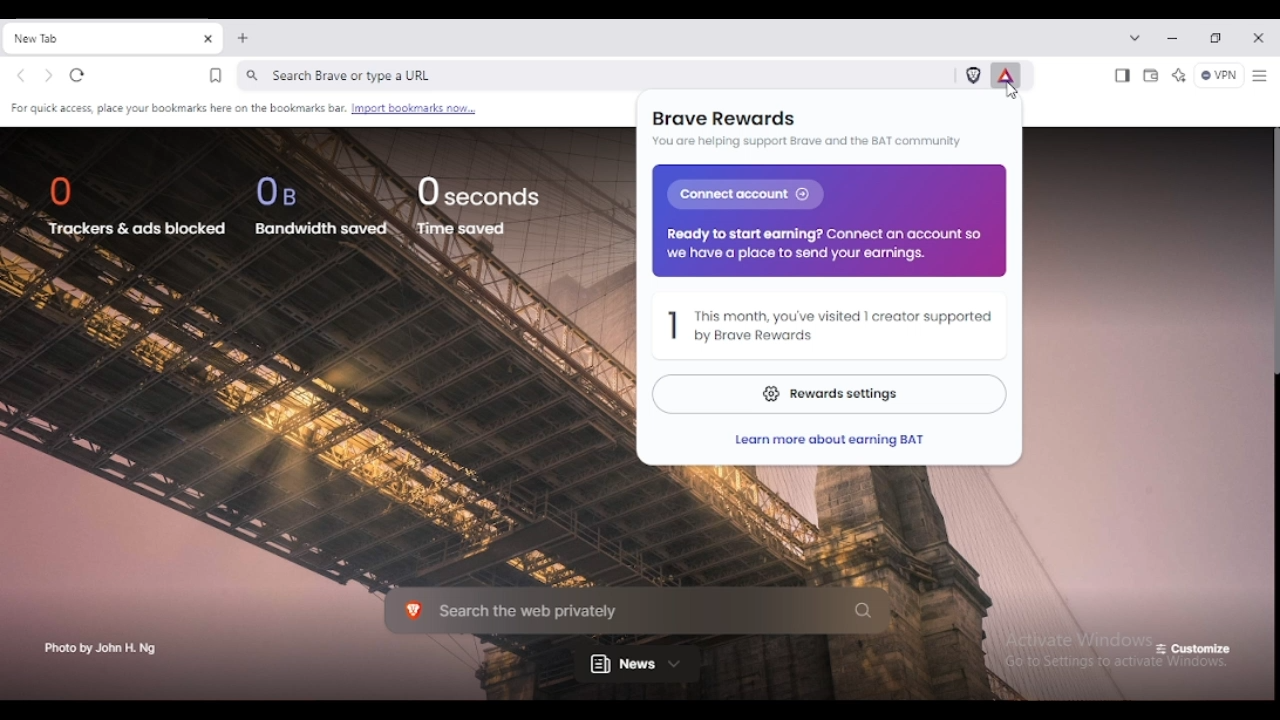 Image resolution: width=1280 pixels, height=720 pixels. I want to click on search the web privately, so click(638, 611).